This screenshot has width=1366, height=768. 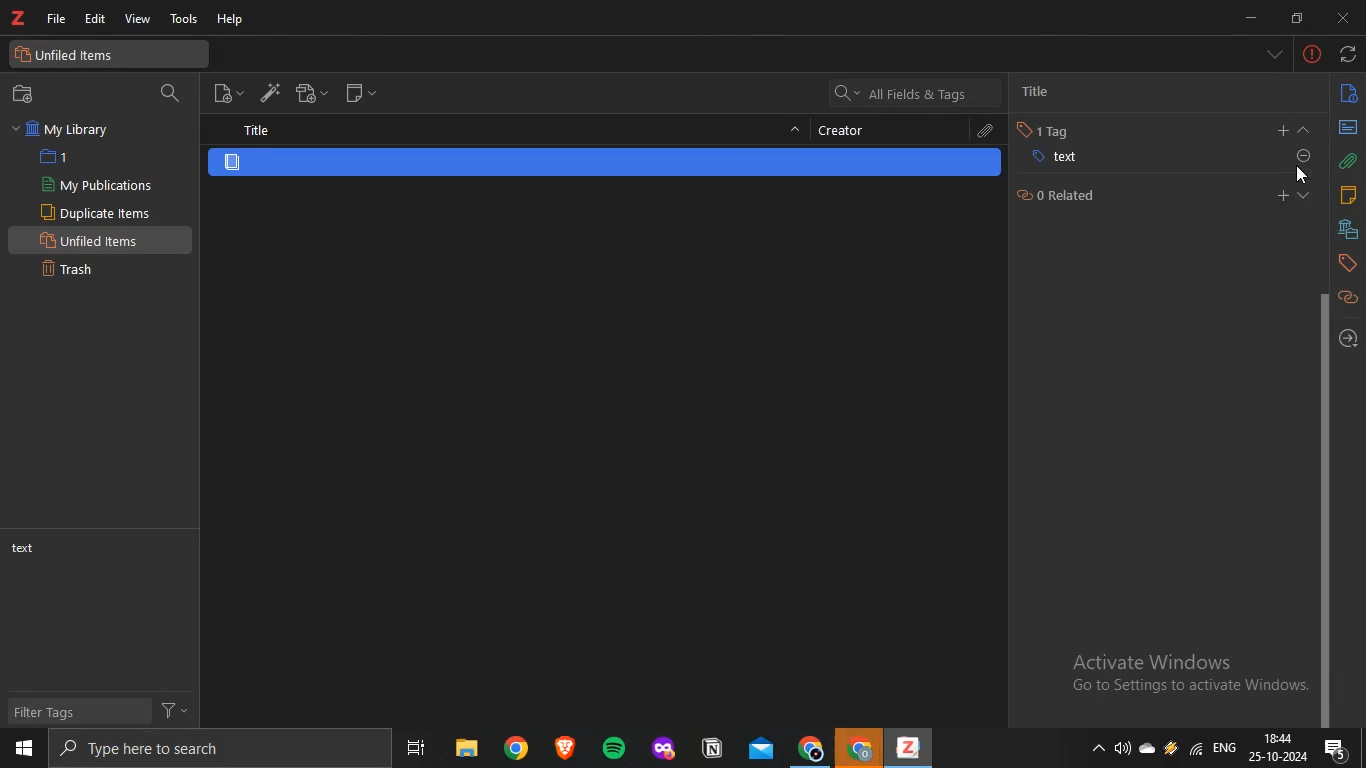 What do you see at coordinates (230, 92) in the screenshot?
I see `new item` at bounding box center [230, 92].